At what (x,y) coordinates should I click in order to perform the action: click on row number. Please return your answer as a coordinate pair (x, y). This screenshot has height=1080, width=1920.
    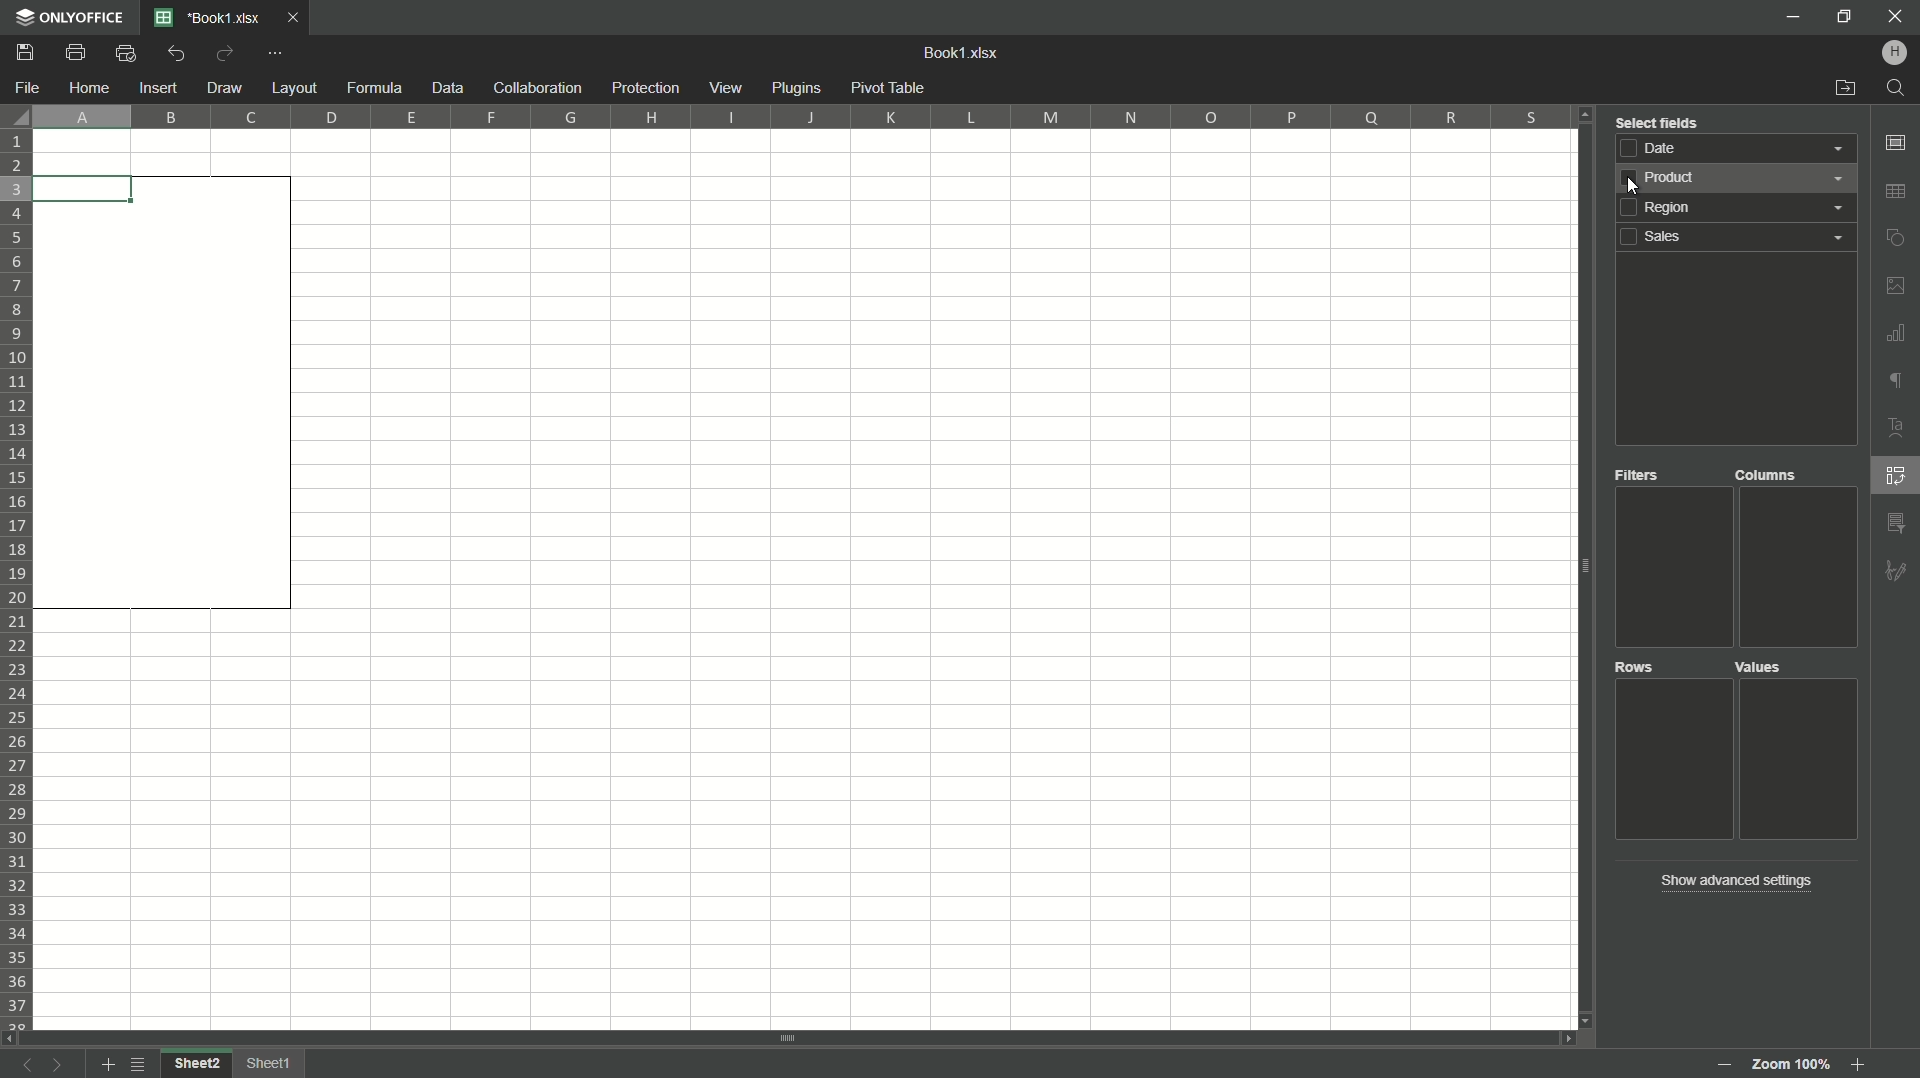
    Looking at the image, I should click on (19, 580).